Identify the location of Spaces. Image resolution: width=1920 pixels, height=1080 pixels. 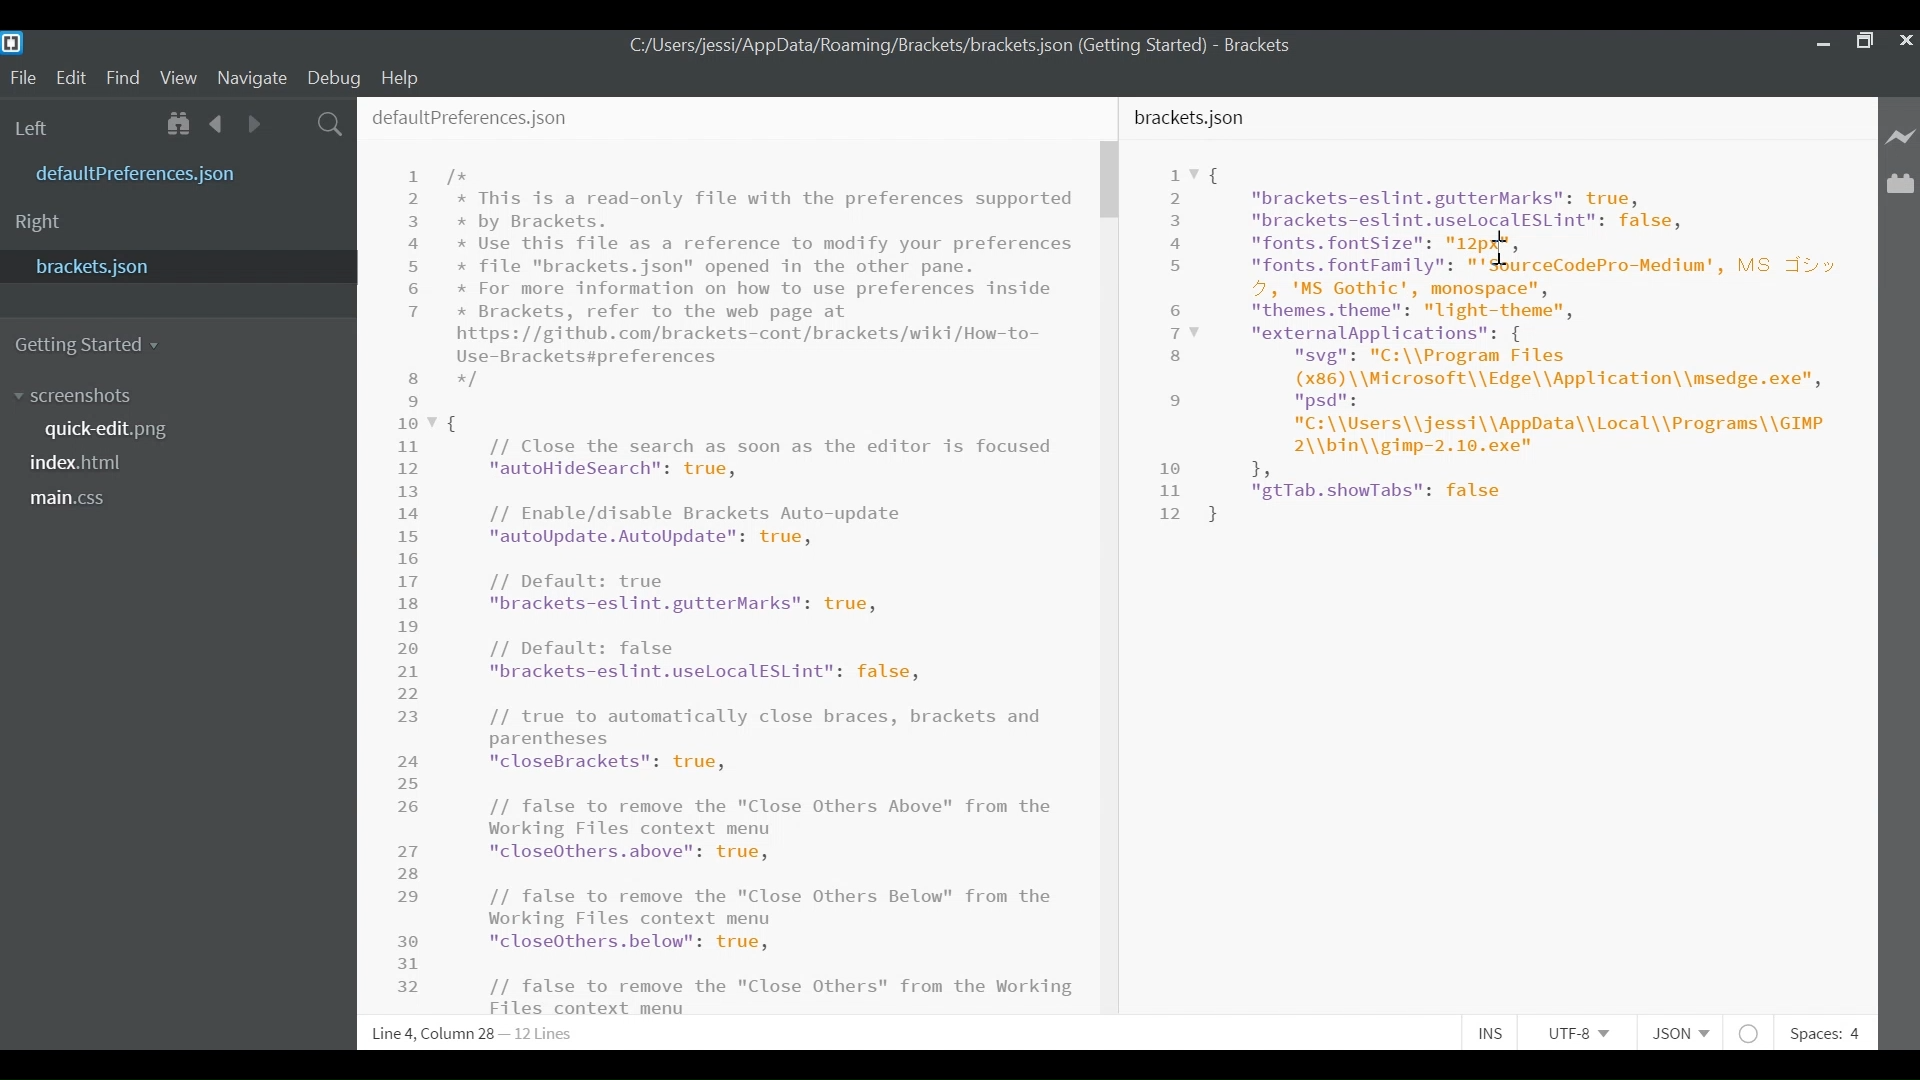
(1823, 1034).